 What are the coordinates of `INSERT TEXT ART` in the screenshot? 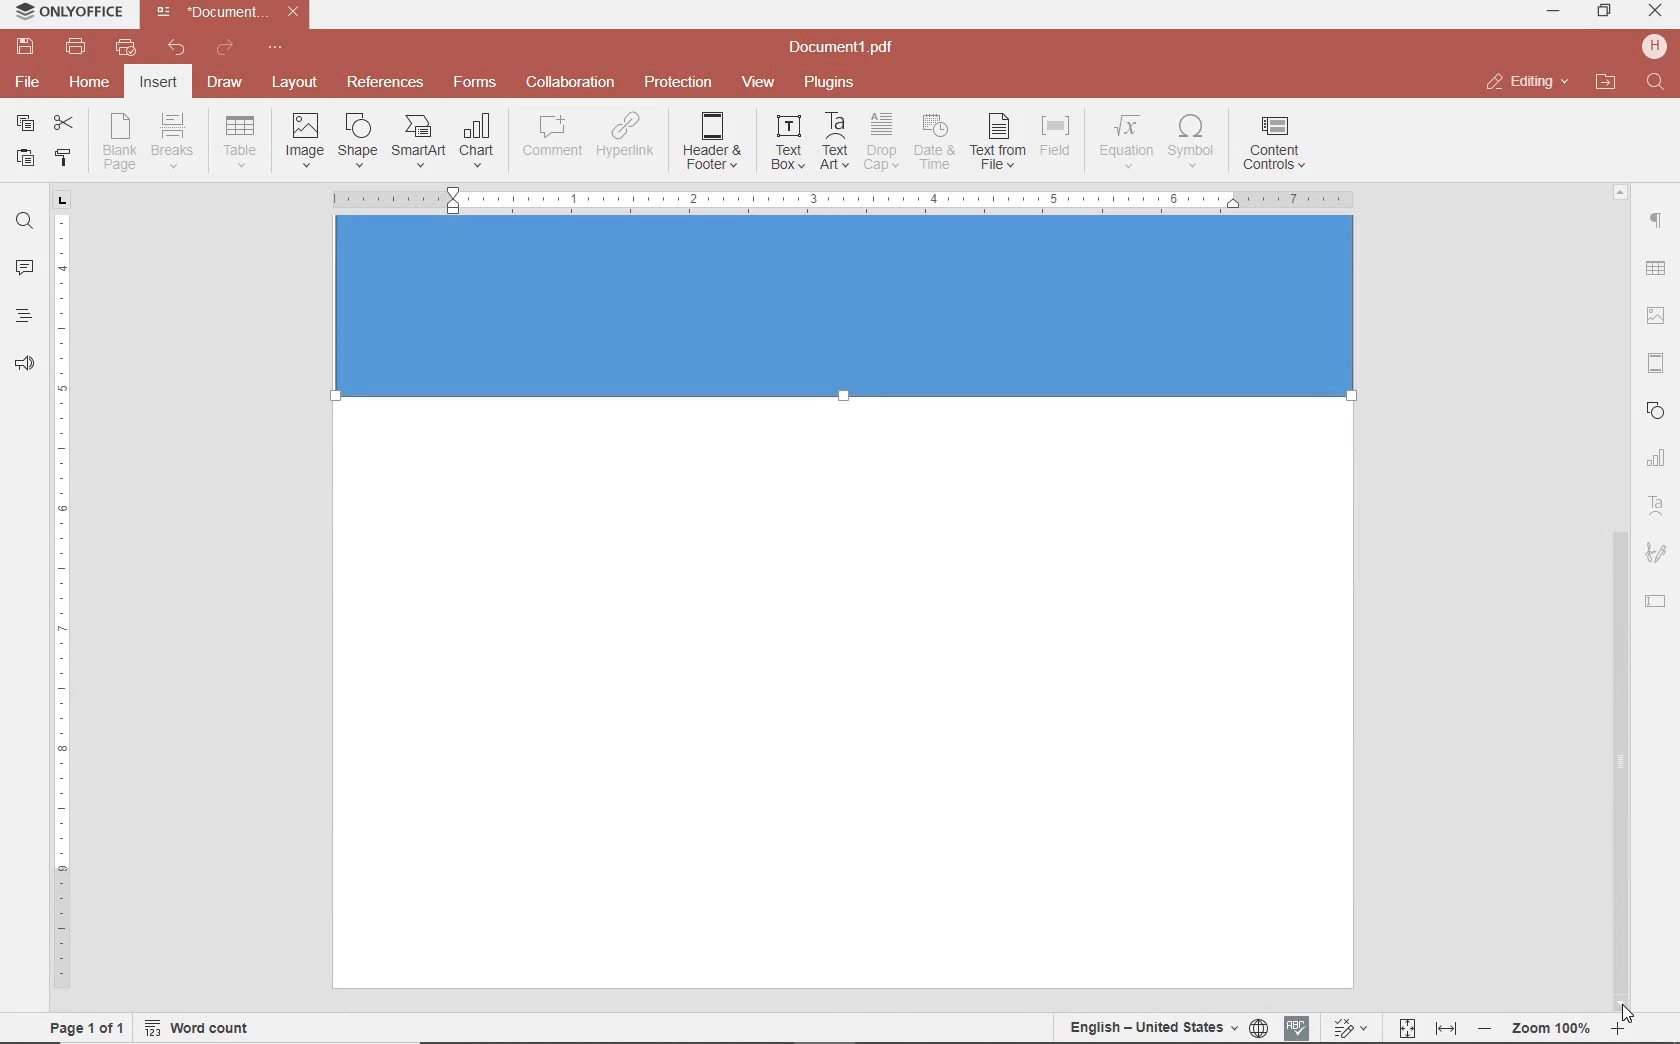 It's located at (834, 142).